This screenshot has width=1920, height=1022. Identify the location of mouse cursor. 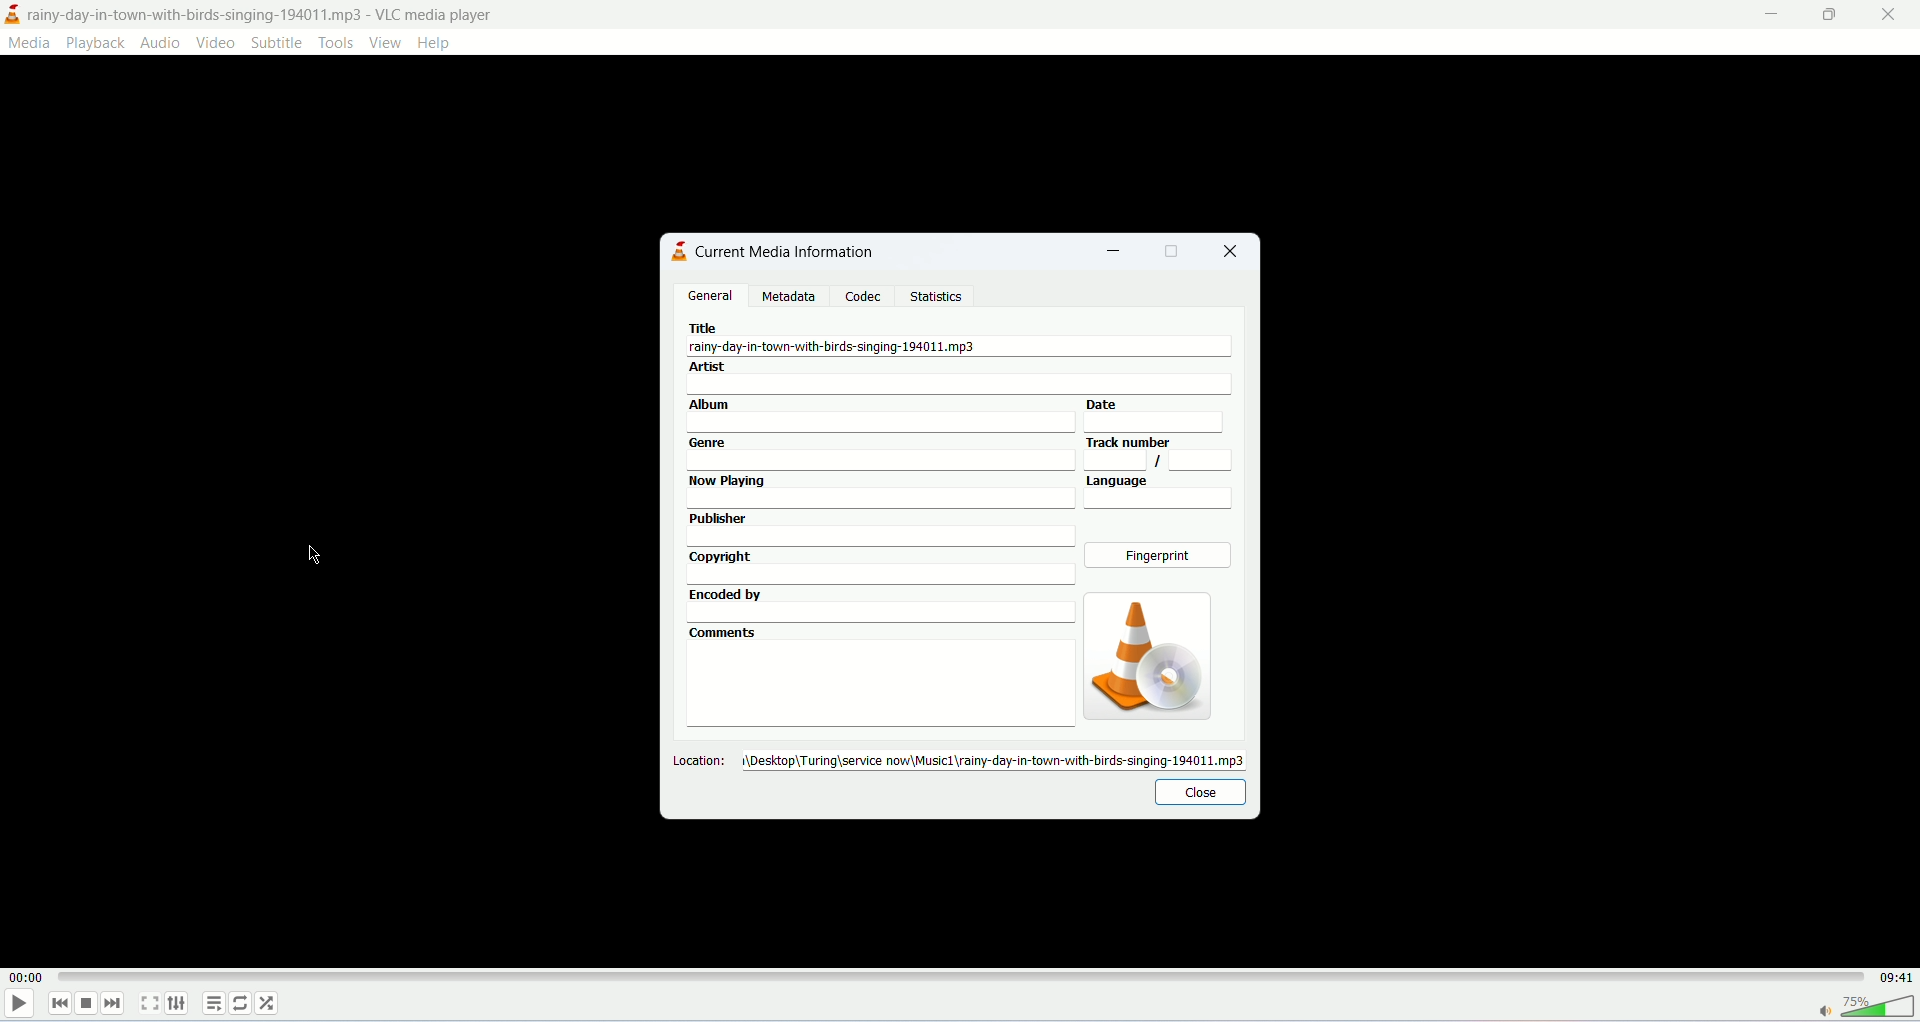
(314, 552).